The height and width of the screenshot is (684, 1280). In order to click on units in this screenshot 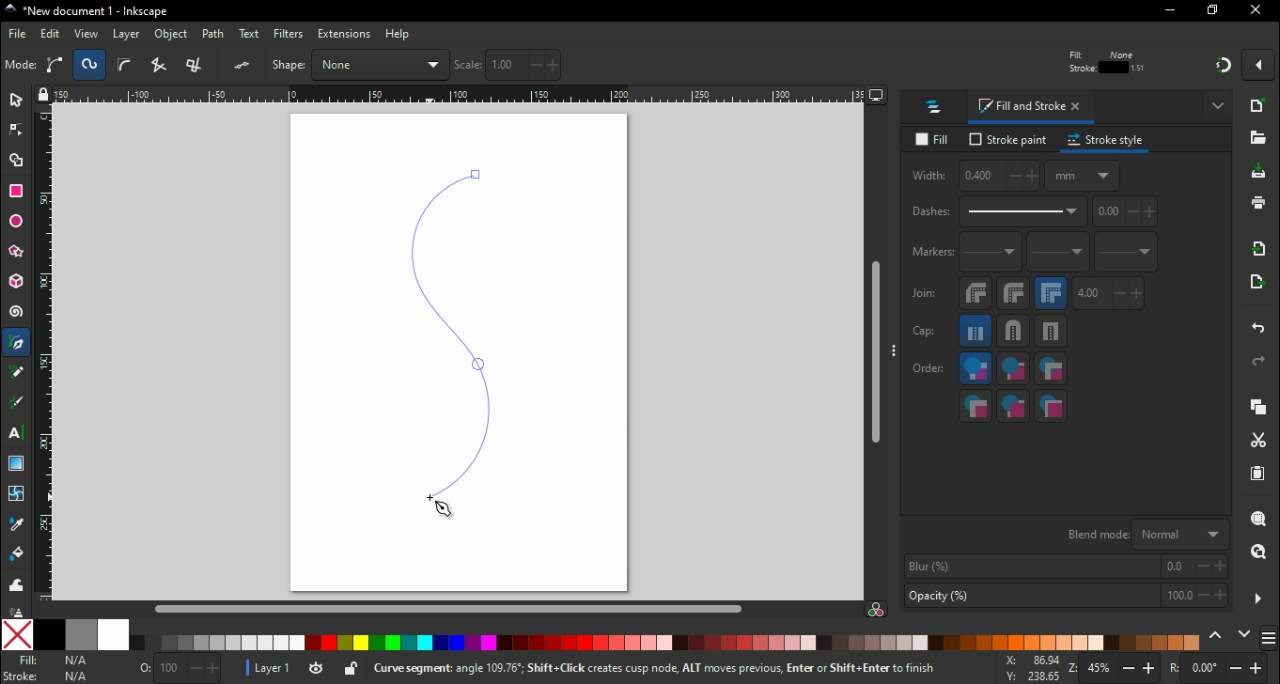, I will do `click(1084, 180)`.